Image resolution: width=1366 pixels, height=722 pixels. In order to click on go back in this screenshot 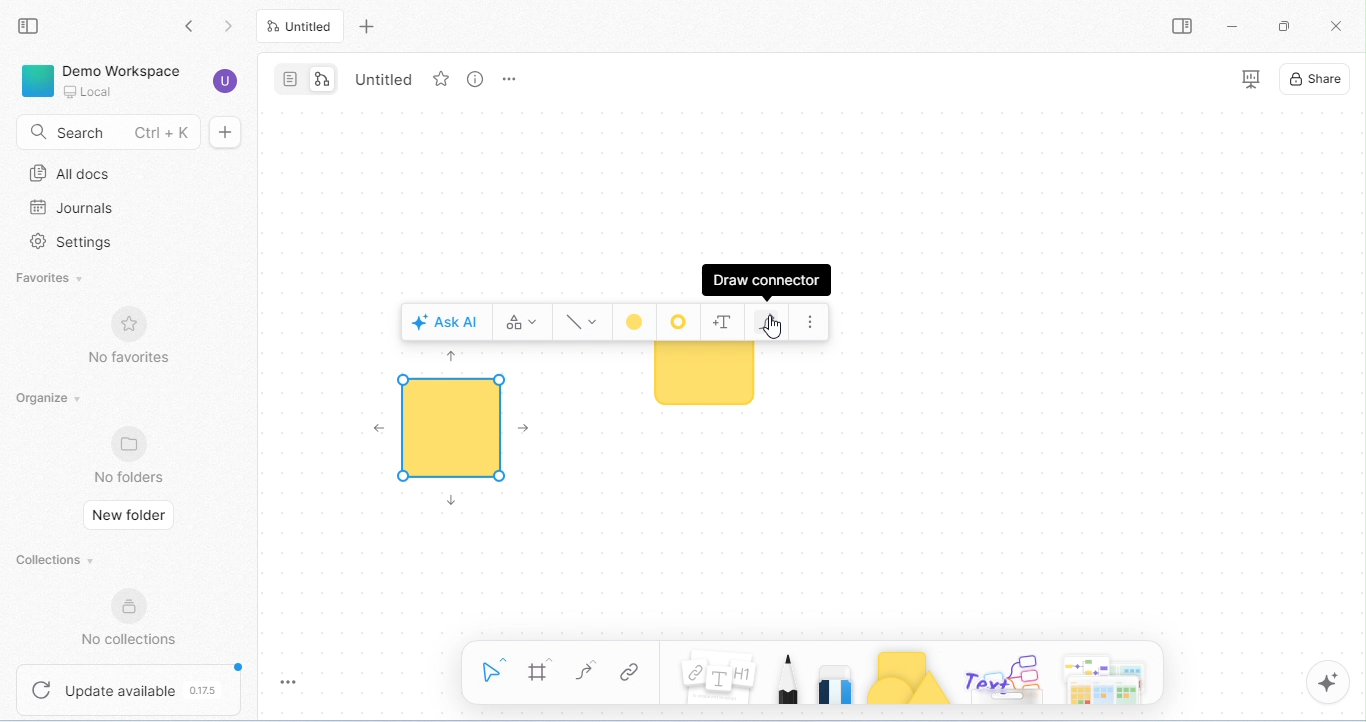, I will do `click(196, 28)`.